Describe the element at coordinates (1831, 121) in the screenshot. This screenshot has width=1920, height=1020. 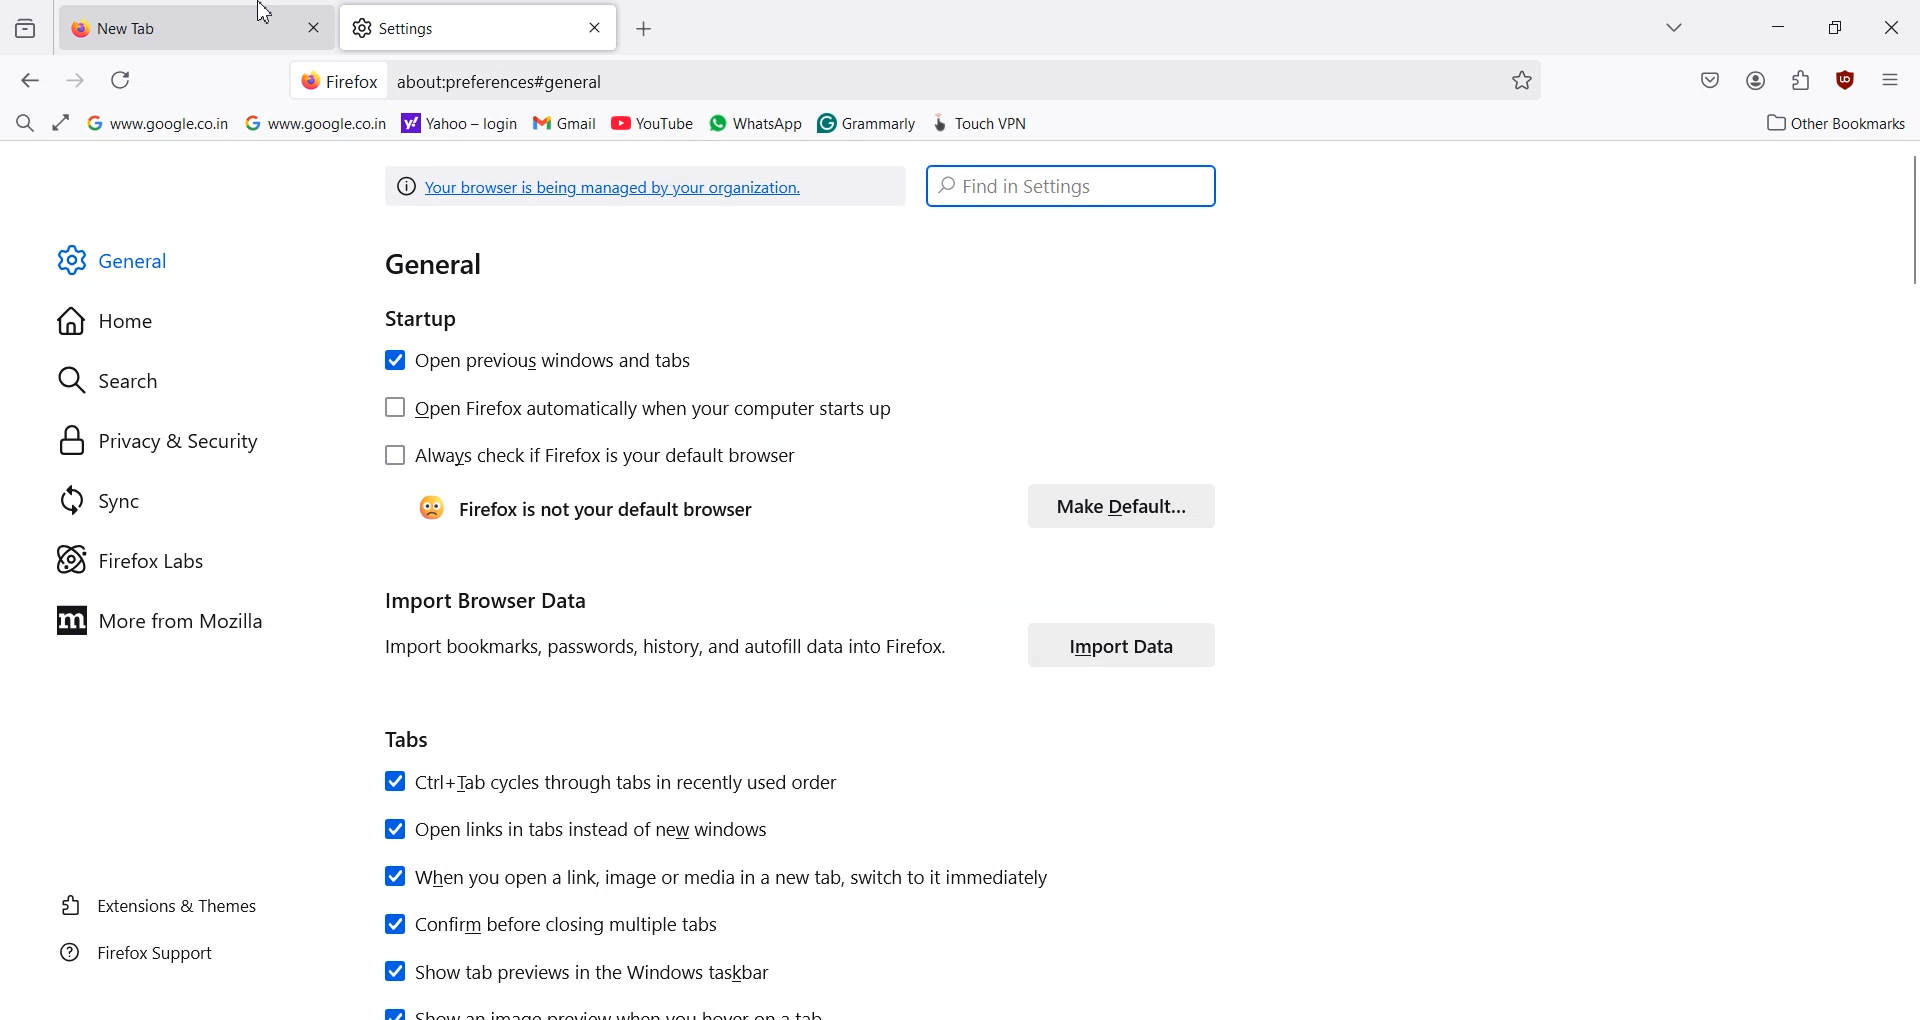
I see `Other Bookmarks` at that location.